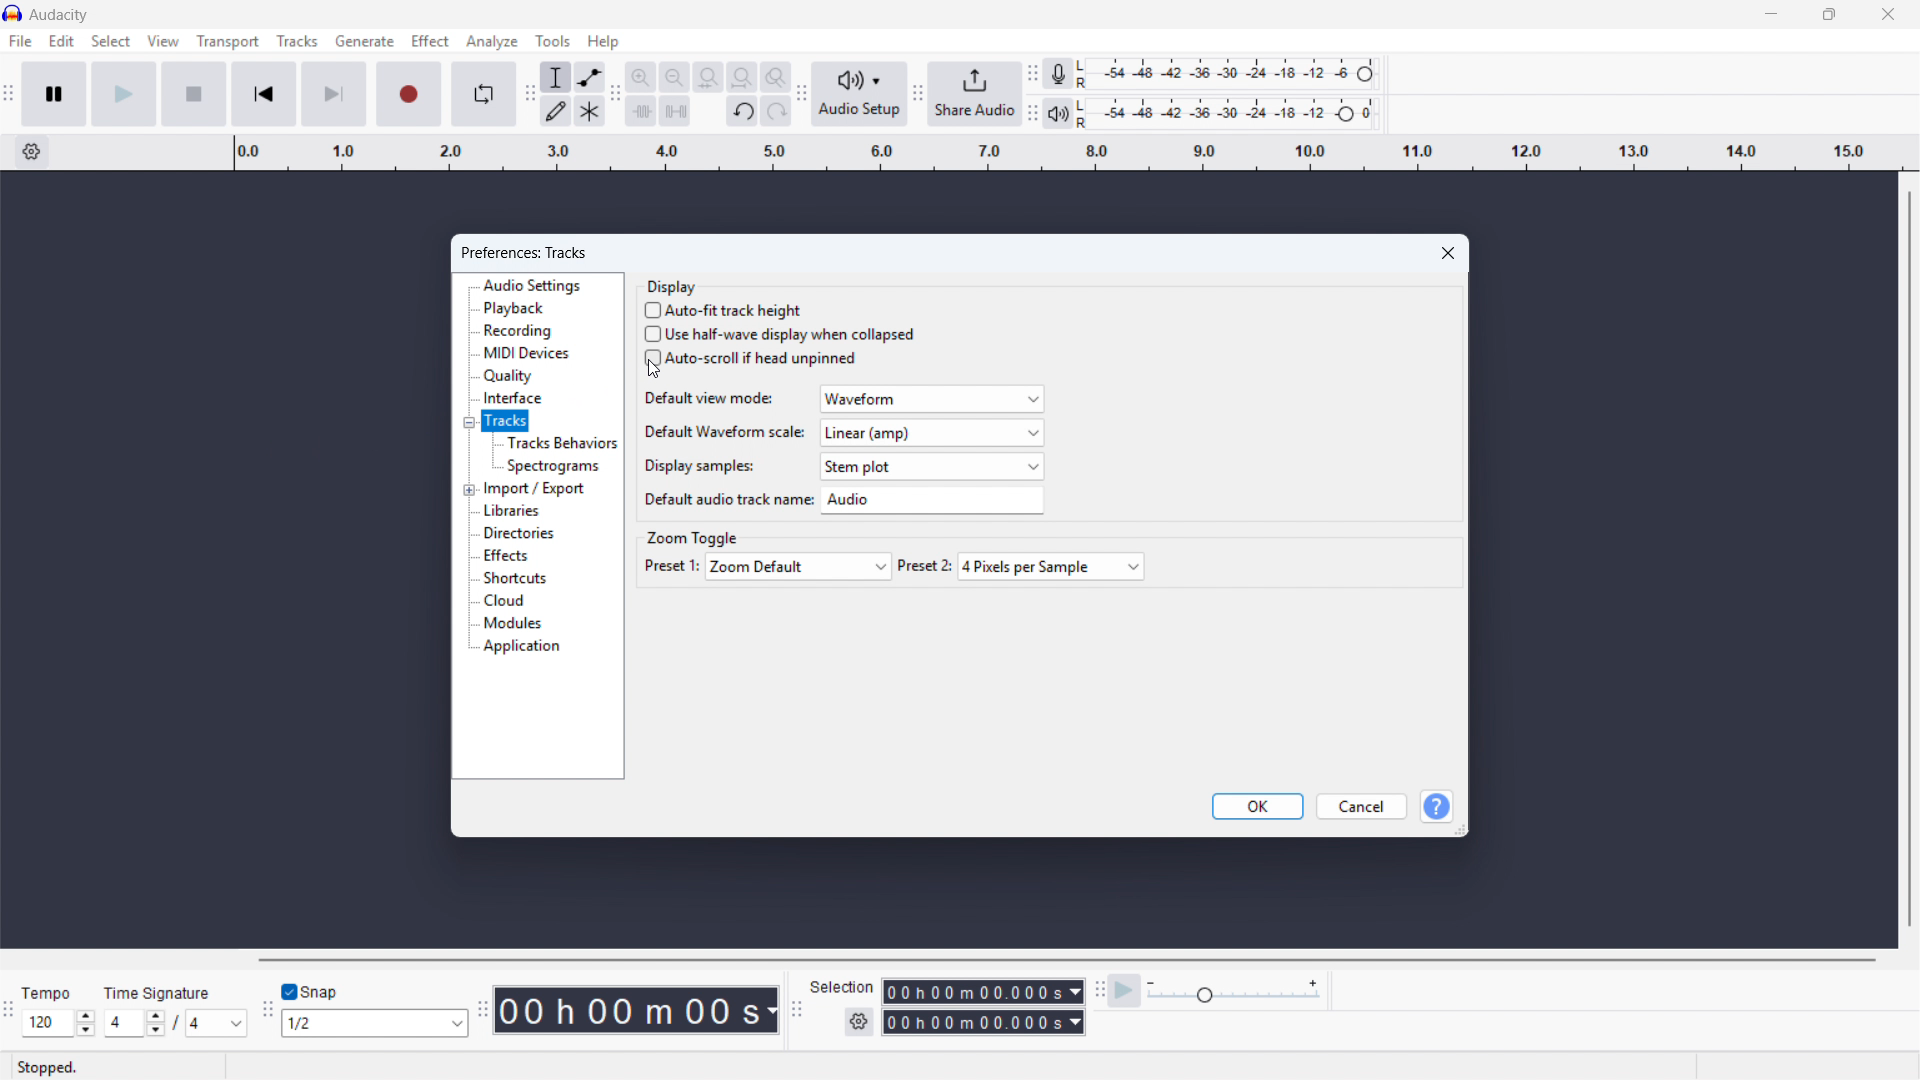  What do you see at coordinates (505, 422) in the screenshot?
I see `tracks` at bounding box center [505, 422].